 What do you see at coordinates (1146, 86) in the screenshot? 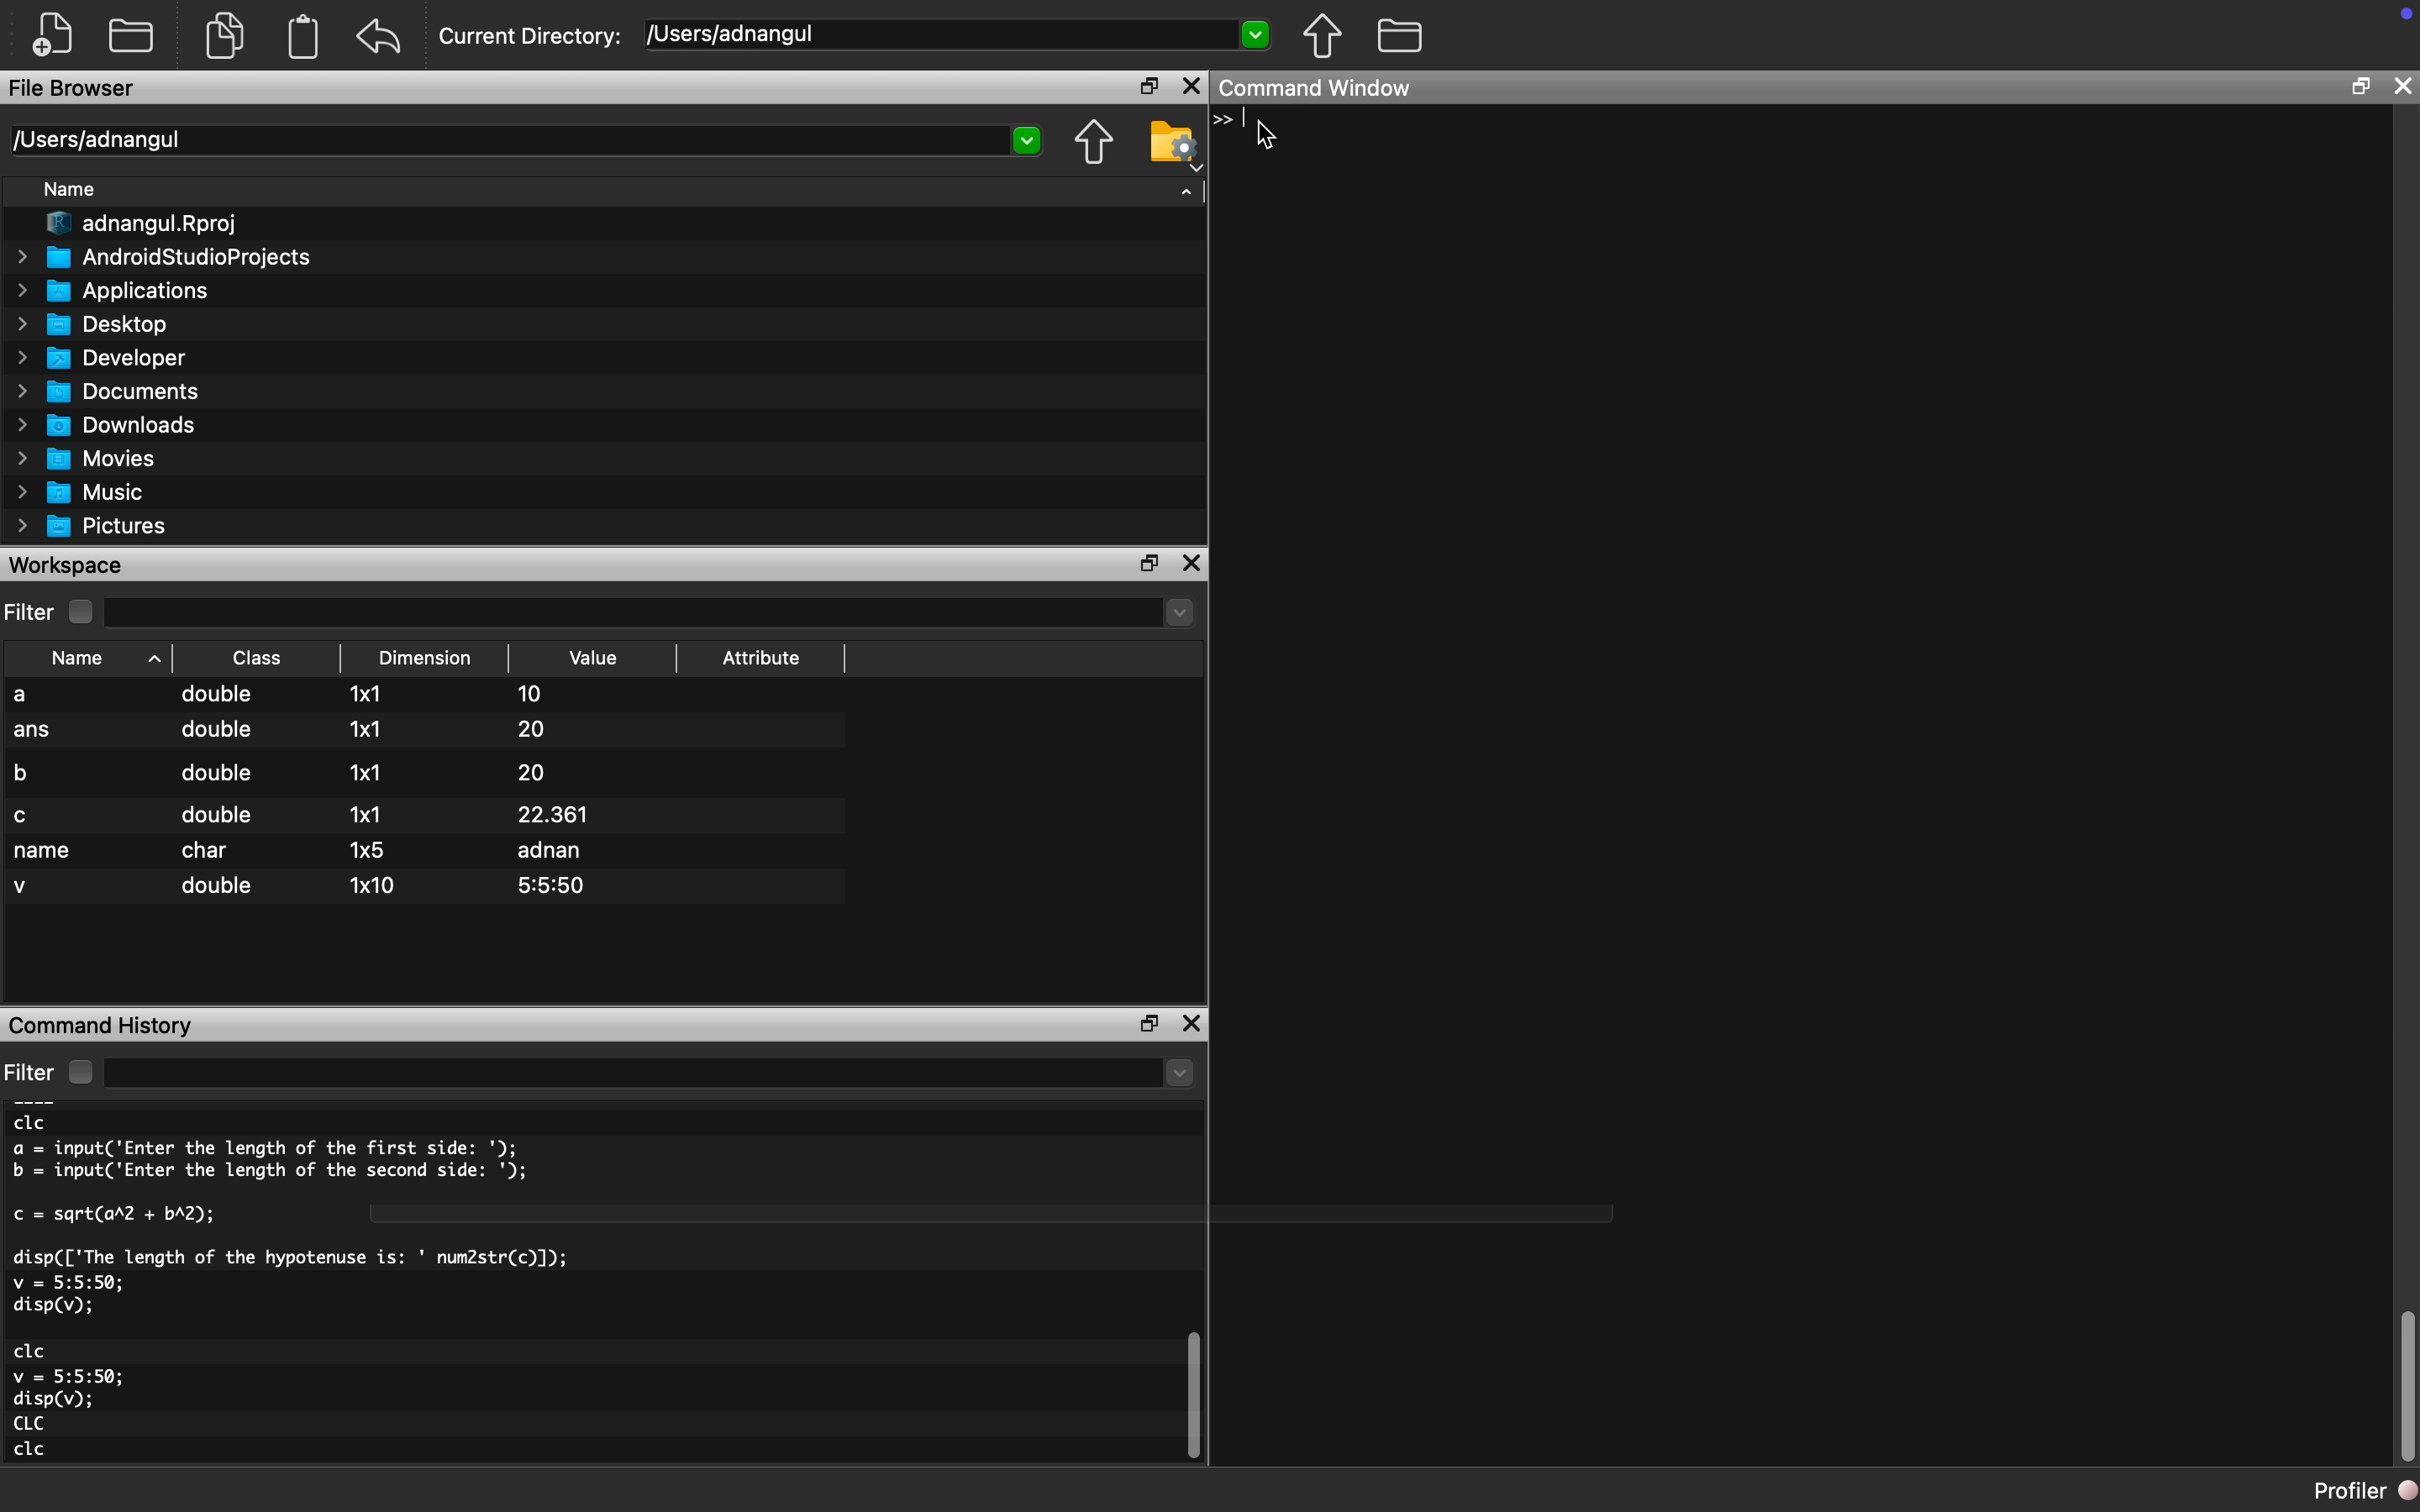
I see `Restore` at bounding box center [1146, 86].